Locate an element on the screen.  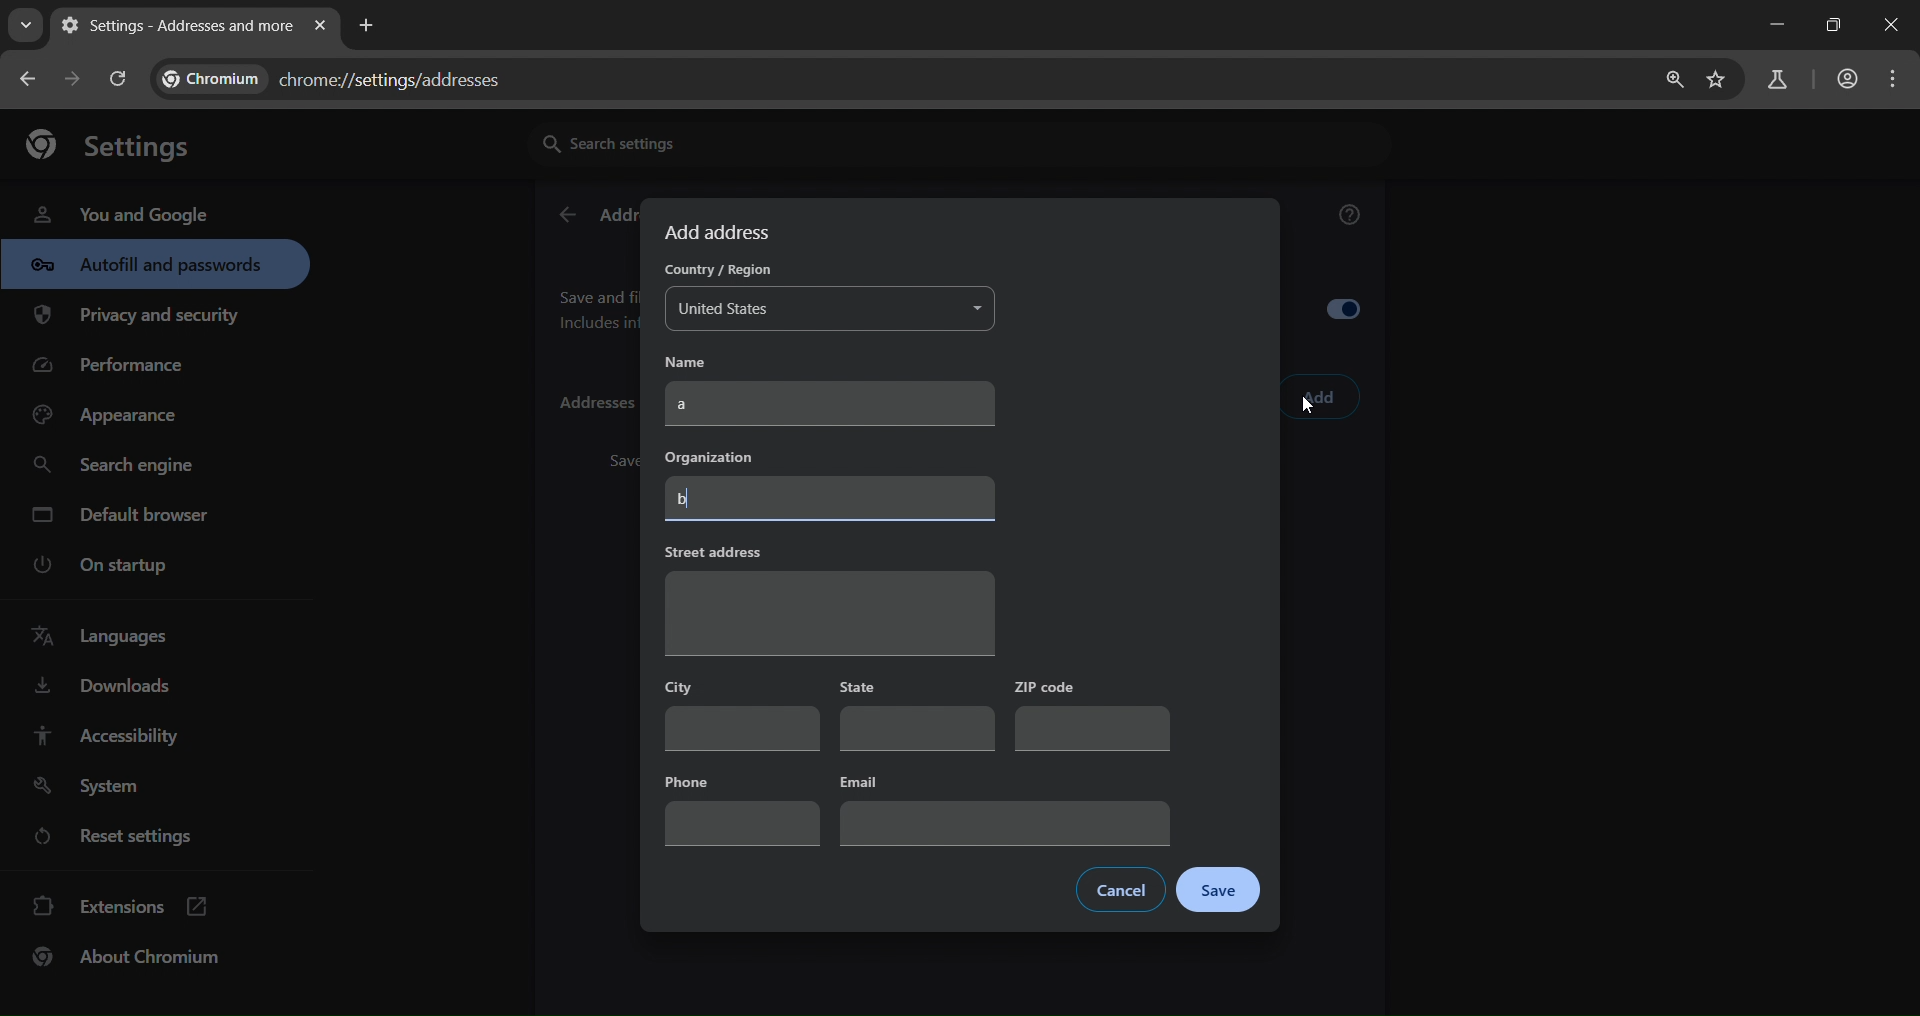
appearance is located at coordinates (112, 416).